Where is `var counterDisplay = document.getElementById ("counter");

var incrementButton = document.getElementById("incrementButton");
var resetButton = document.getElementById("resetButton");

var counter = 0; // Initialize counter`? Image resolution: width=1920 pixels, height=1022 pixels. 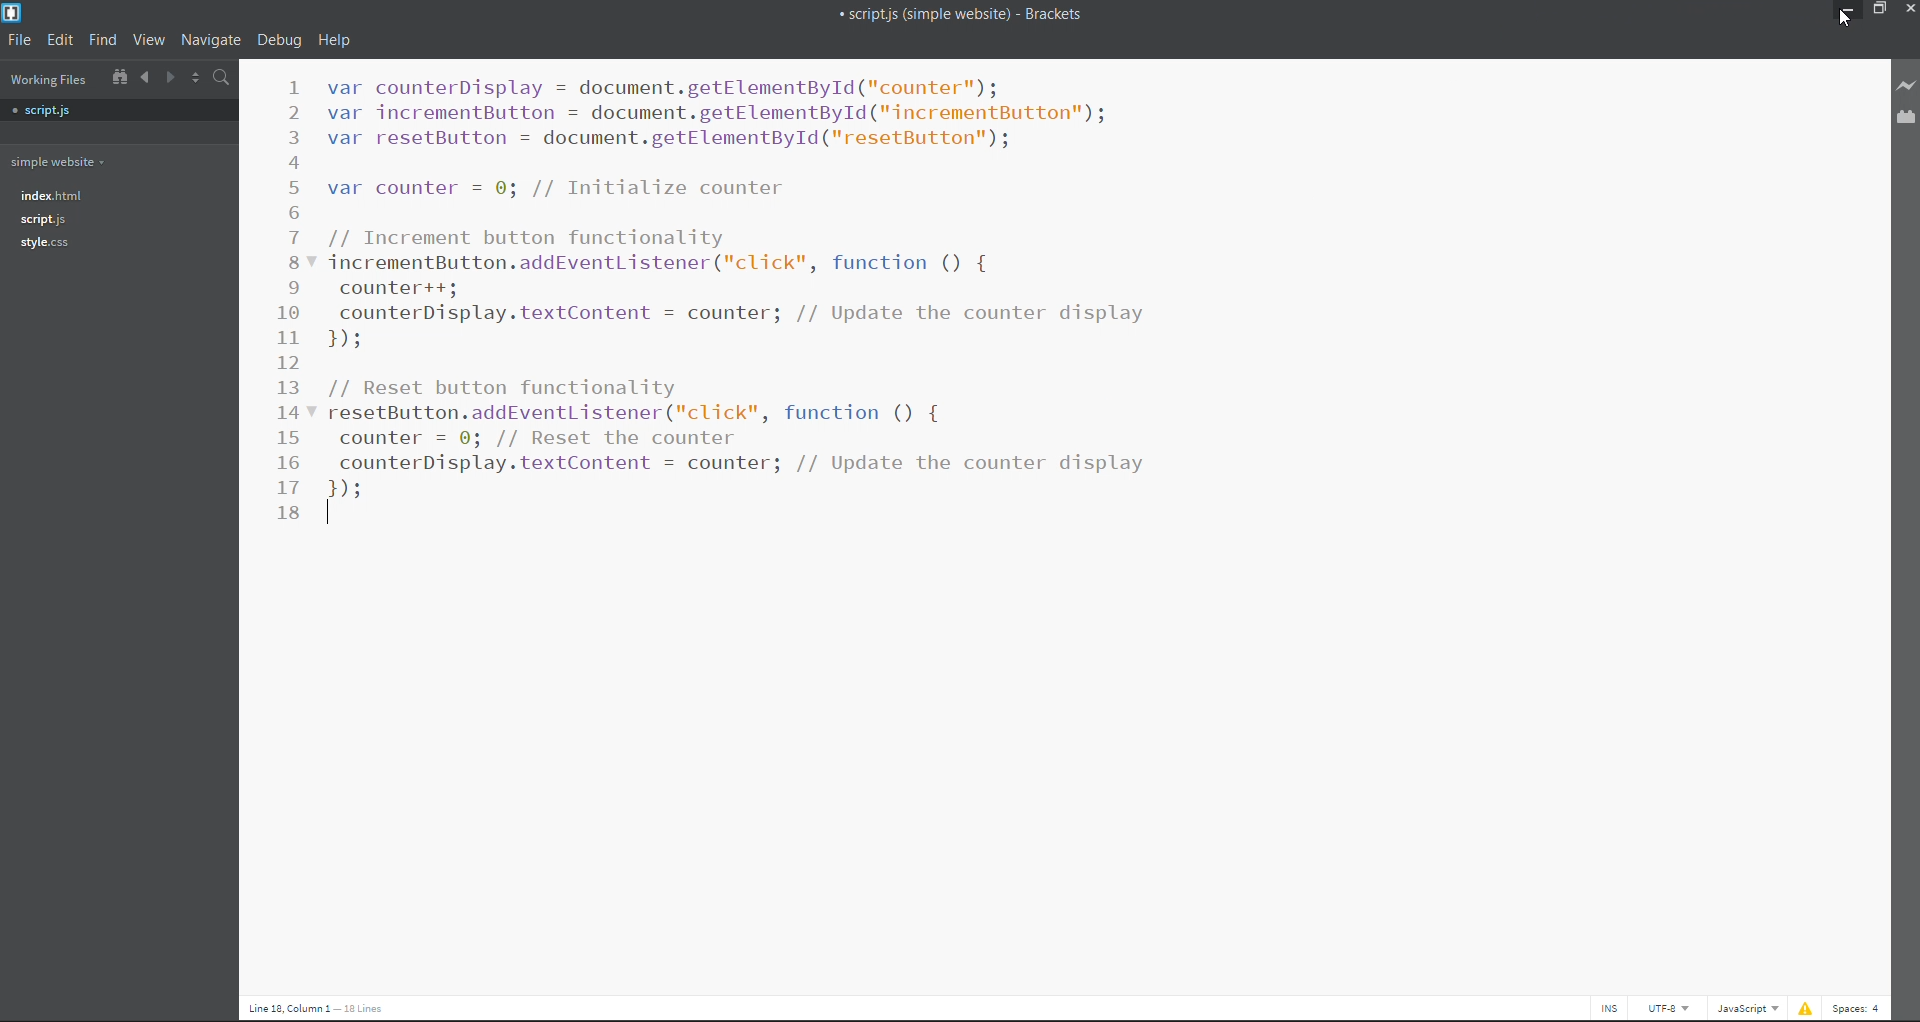 var counterDisplay = document.getElementById ("counter");

var incrementButton = document.getElementById("incrementButton");
var resetButton = document.getElementById("resetButton");

var counter = 0; // Initialize counter is located at coordinates (746, 139).